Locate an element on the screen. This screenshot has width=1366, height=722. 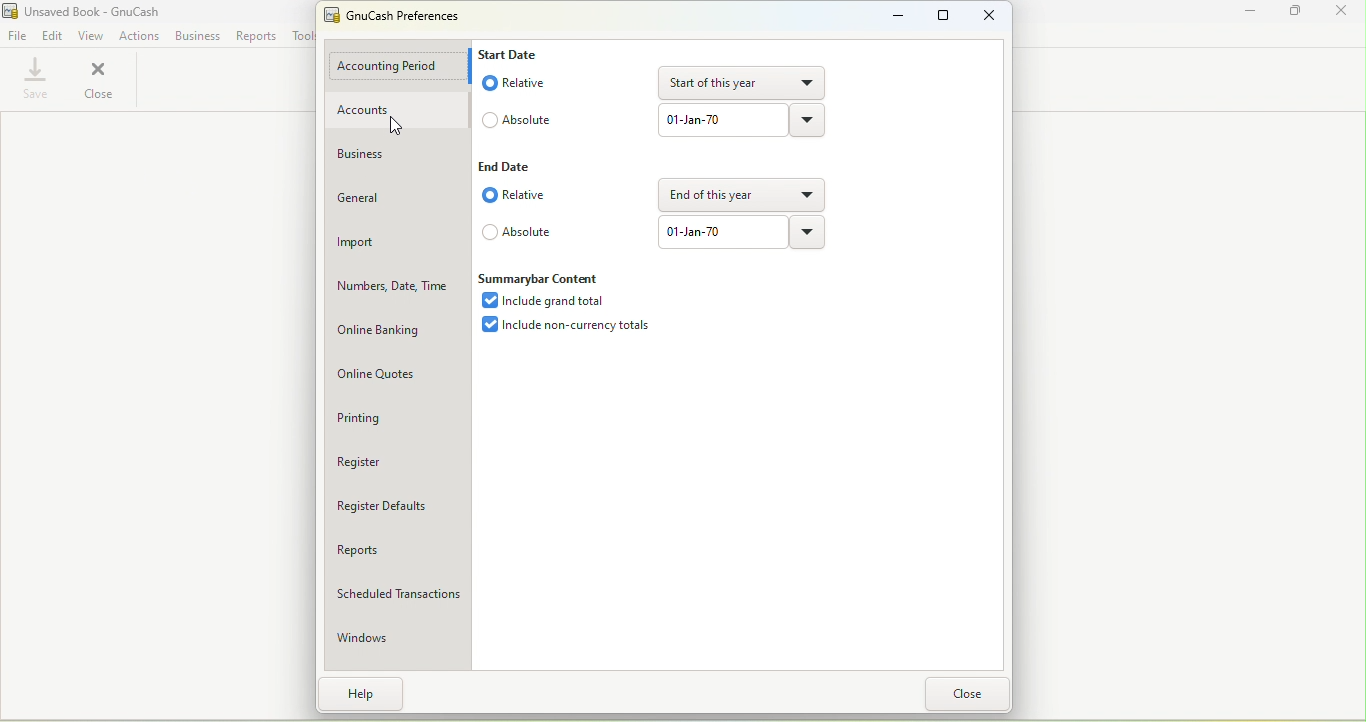
Close is located at coordinates (992, 14).